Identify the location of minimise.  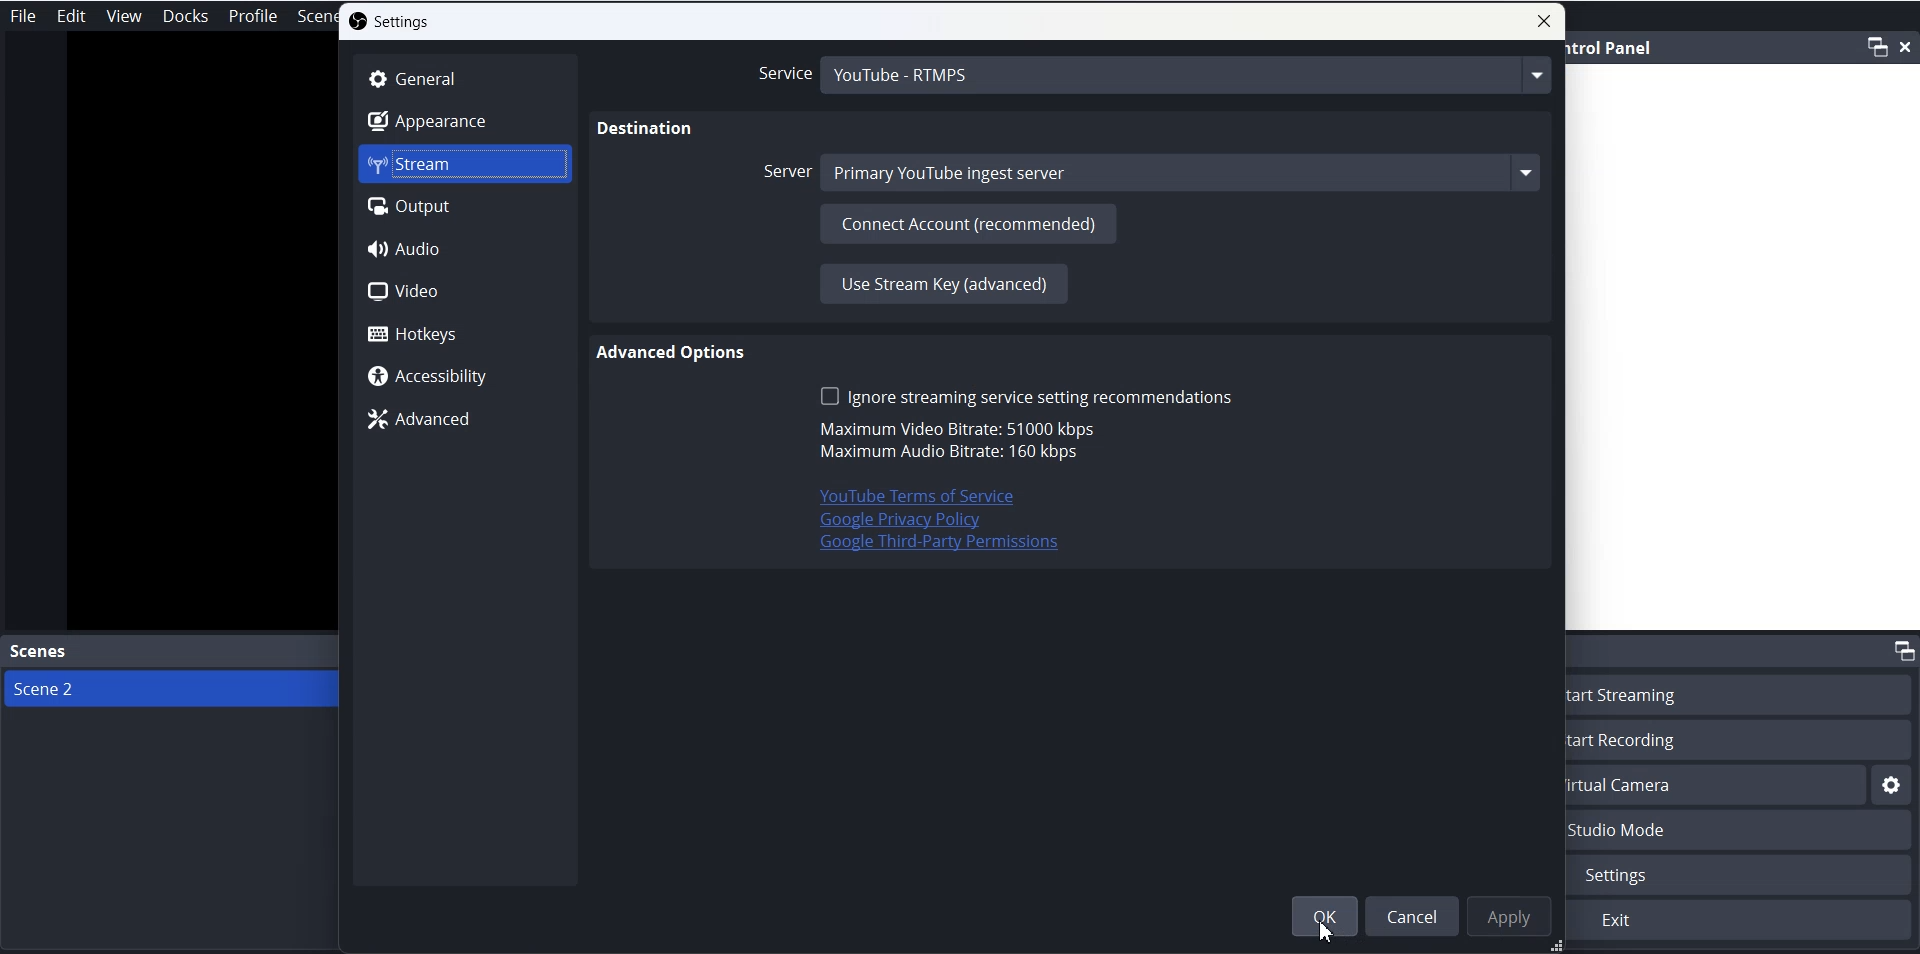
(1901, 649).